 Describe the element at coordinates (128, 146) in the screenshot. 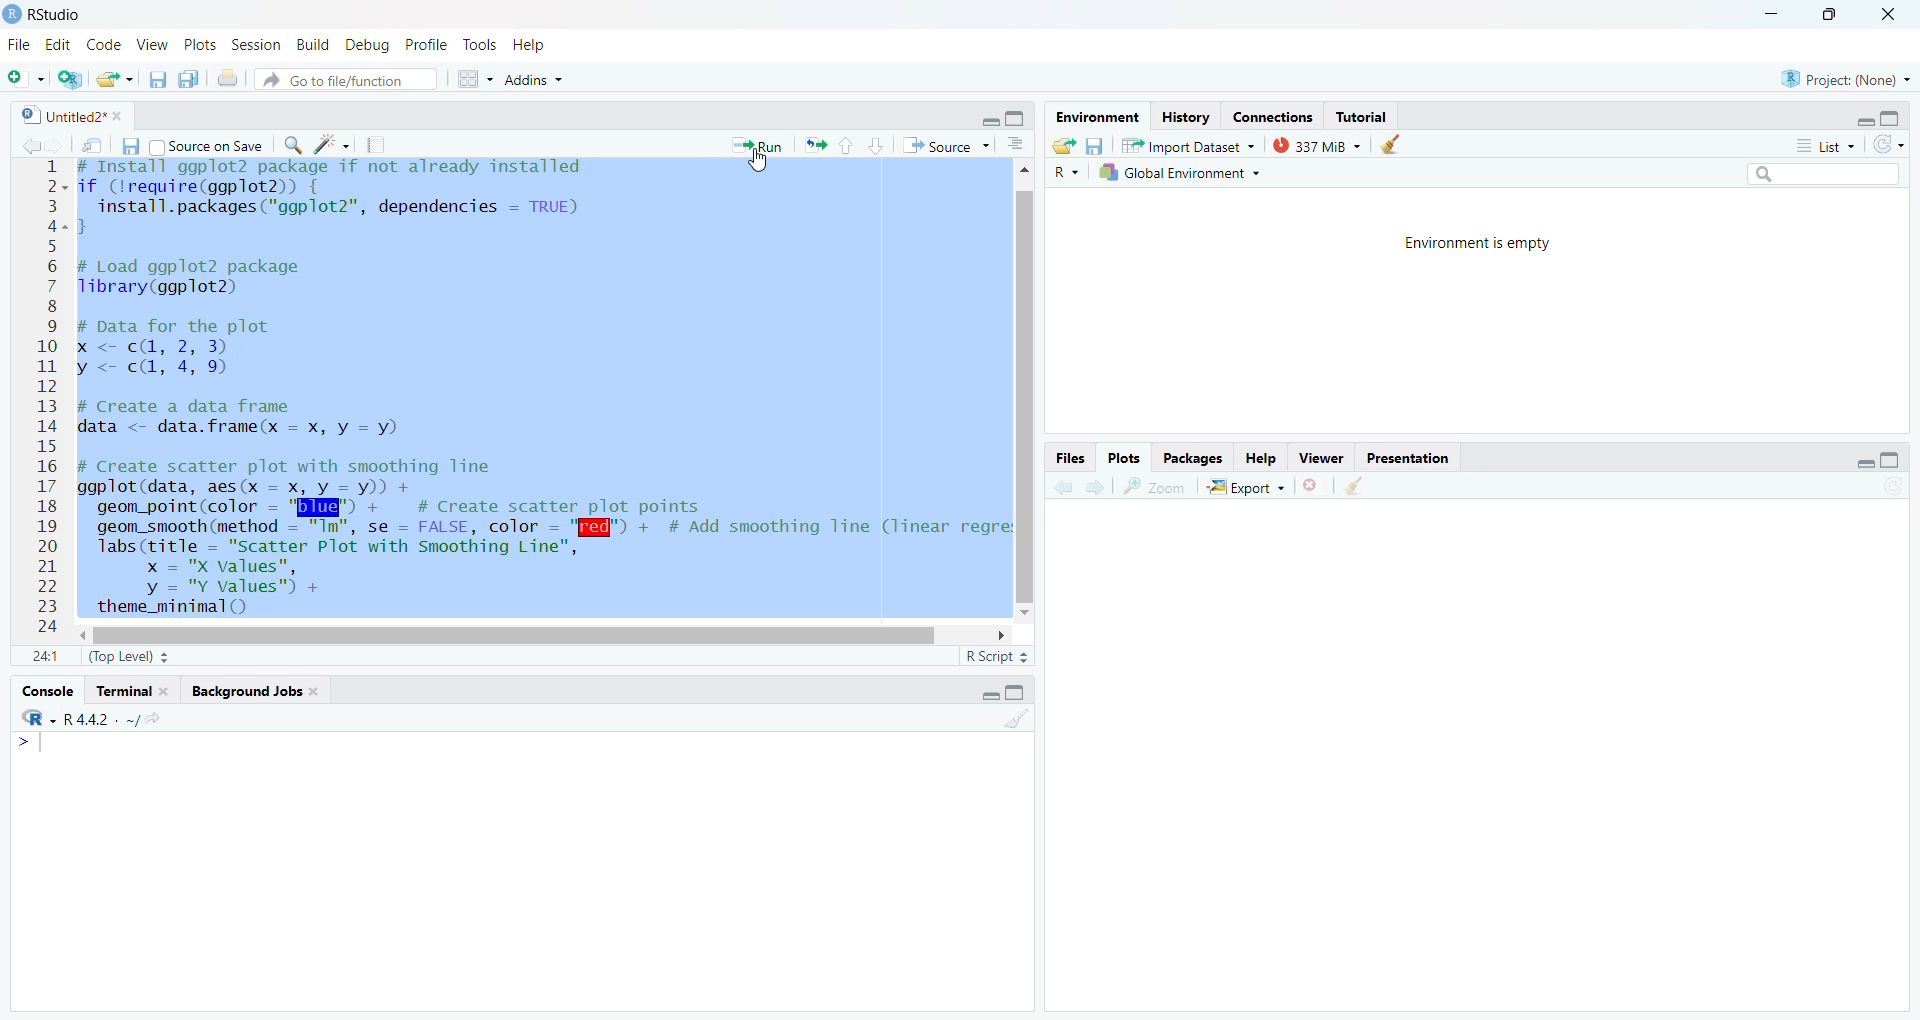

I see `save current file` at that location.